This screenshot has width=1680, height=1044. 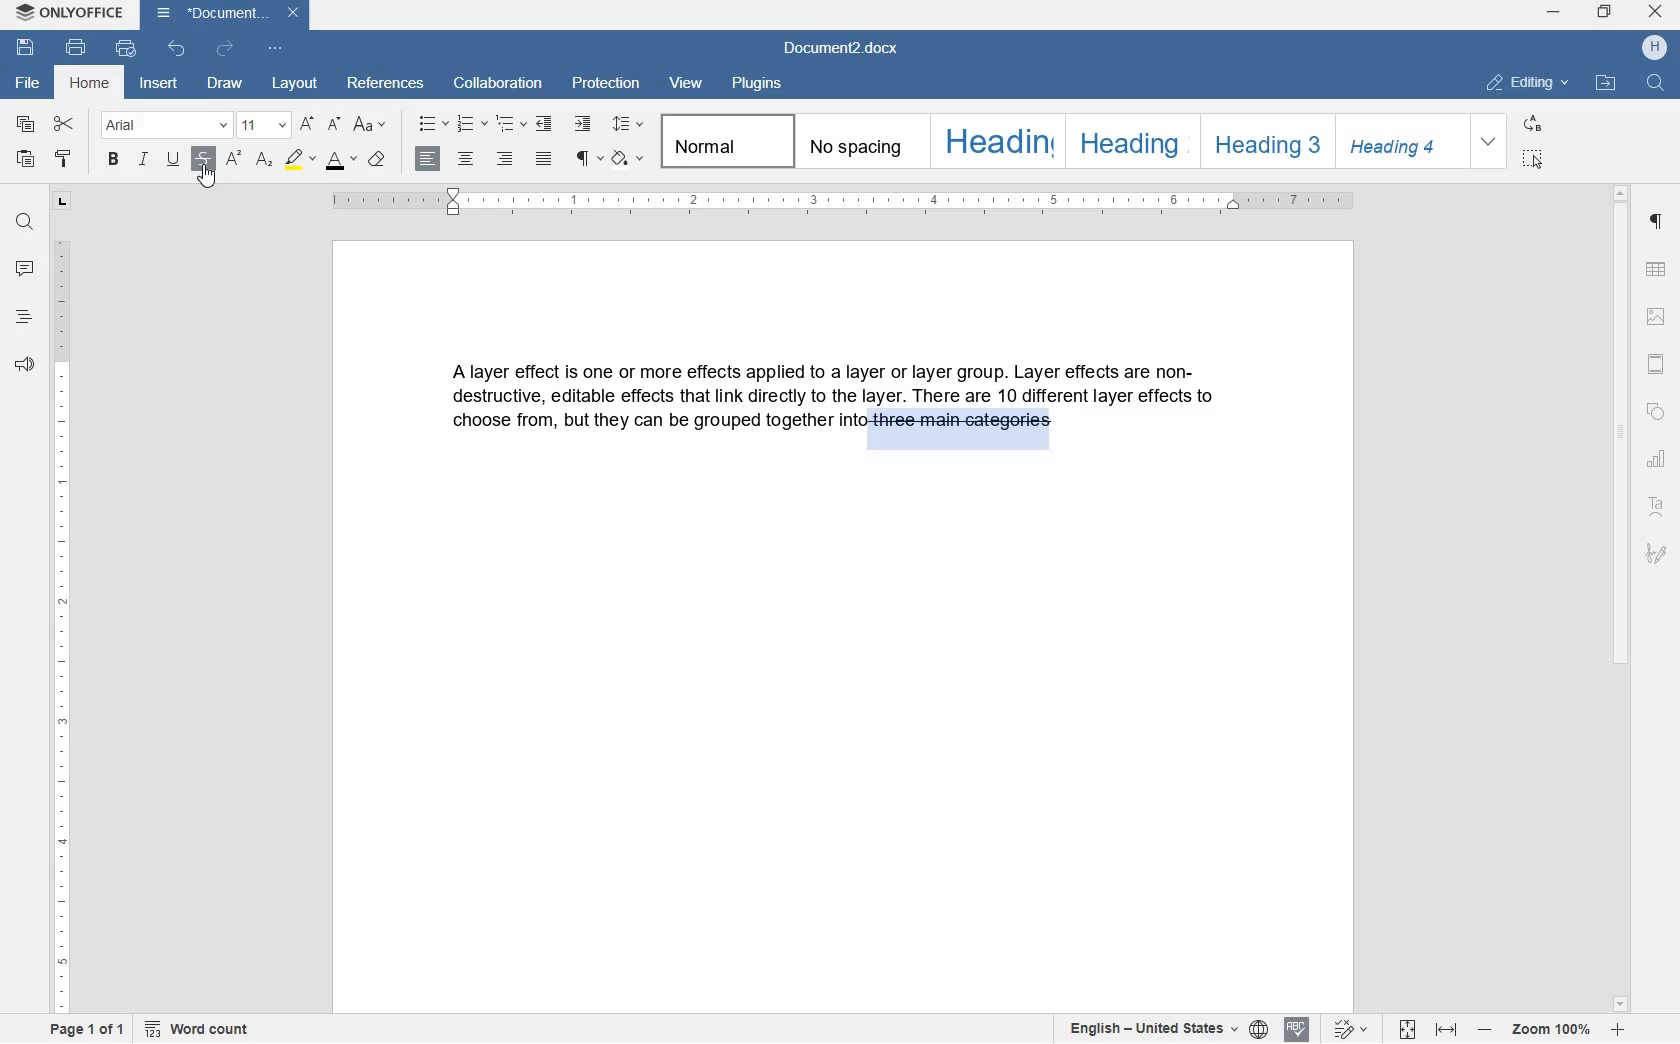 What do you see at coordinates (114, 159) in the screenshot?
I see `bold ` at bounding box center [114, 159].